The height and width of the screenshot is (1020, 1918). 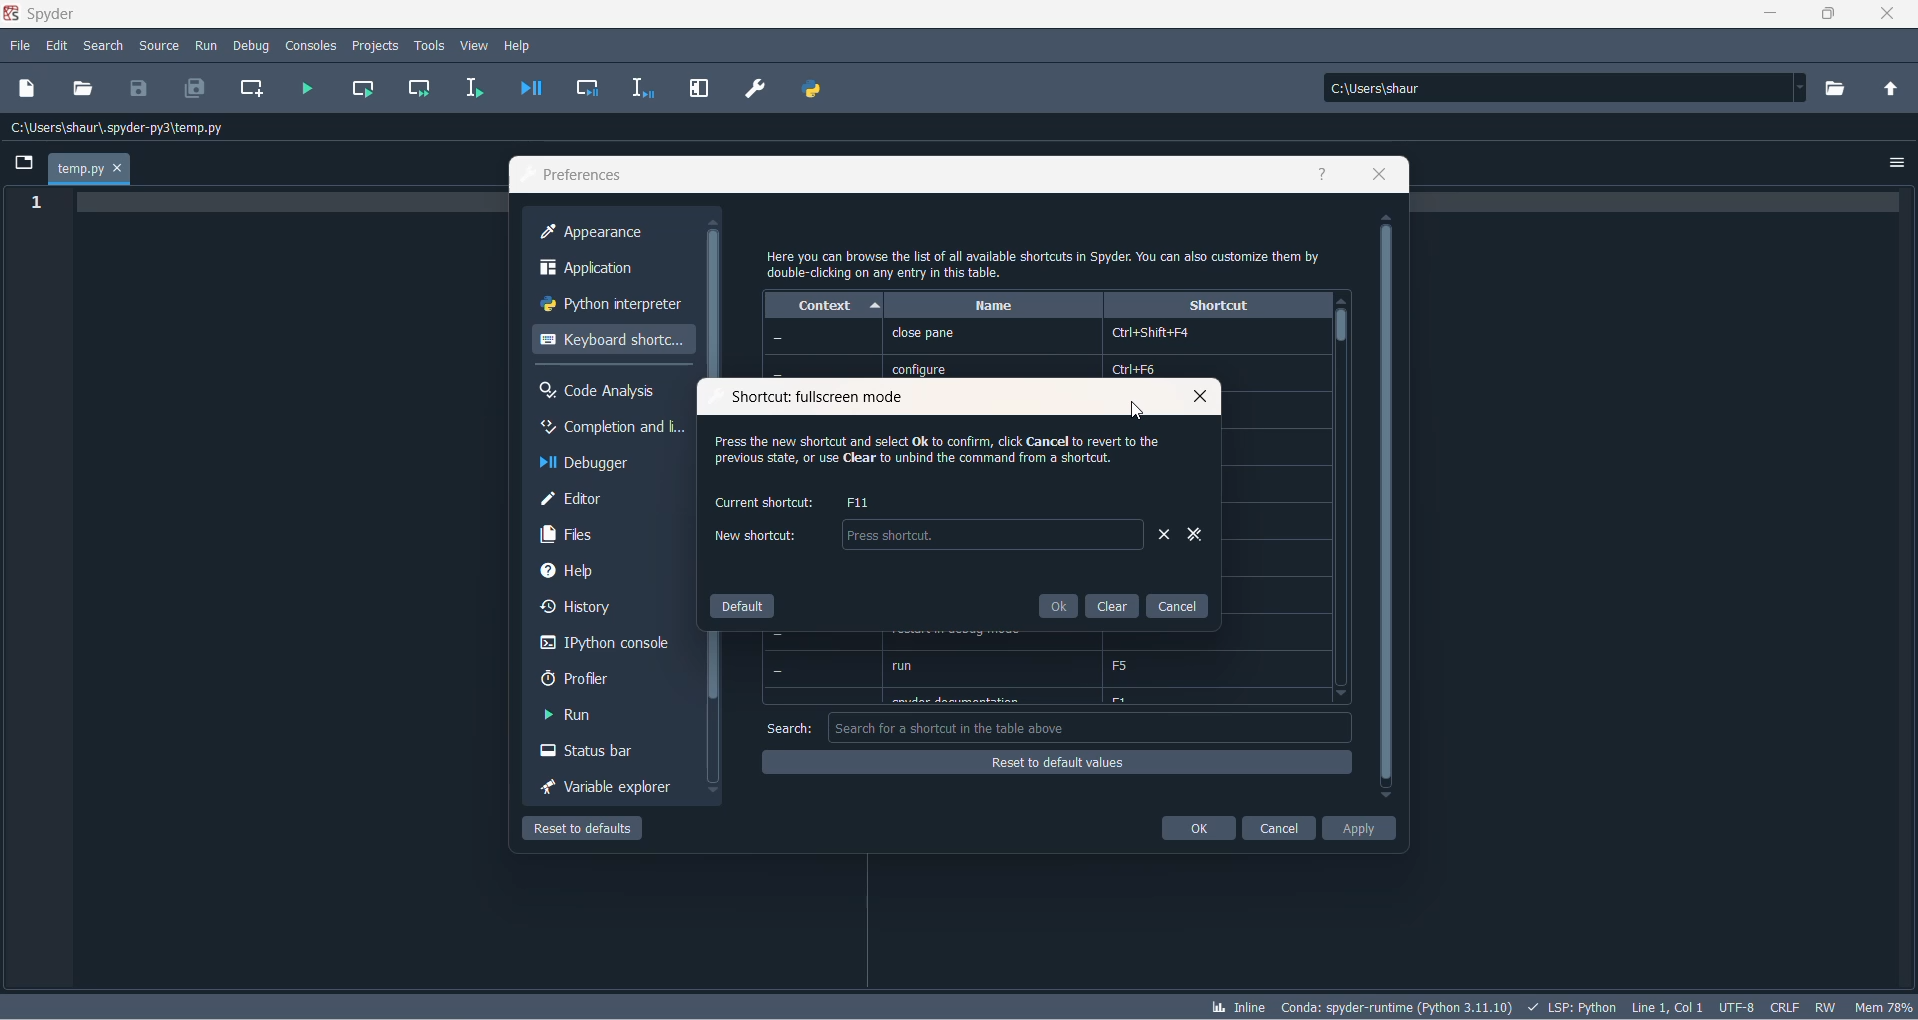 What do you see at coordinates (1199, 829) in the screenshot?
I see `ok` at bounding box center [1199, 829].